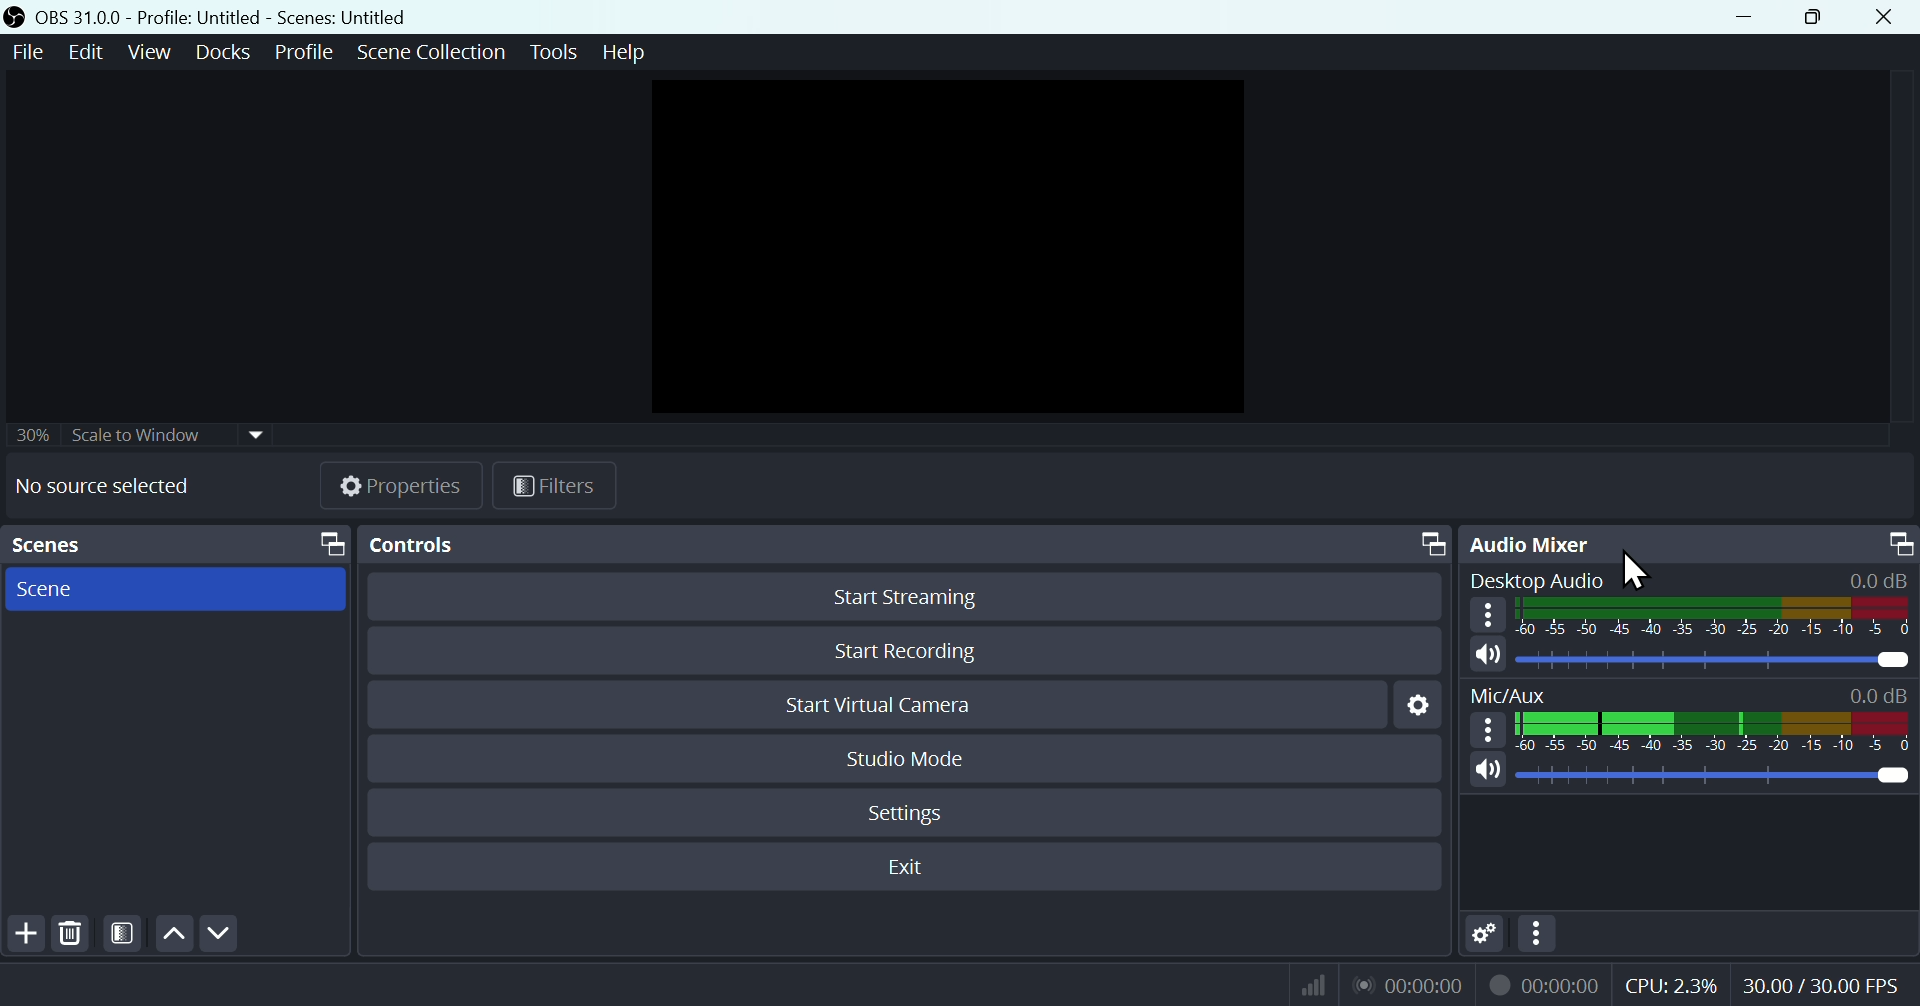  Describe the element at coordinates (1537, 931) in the screenshot. I see `More options` at that location.